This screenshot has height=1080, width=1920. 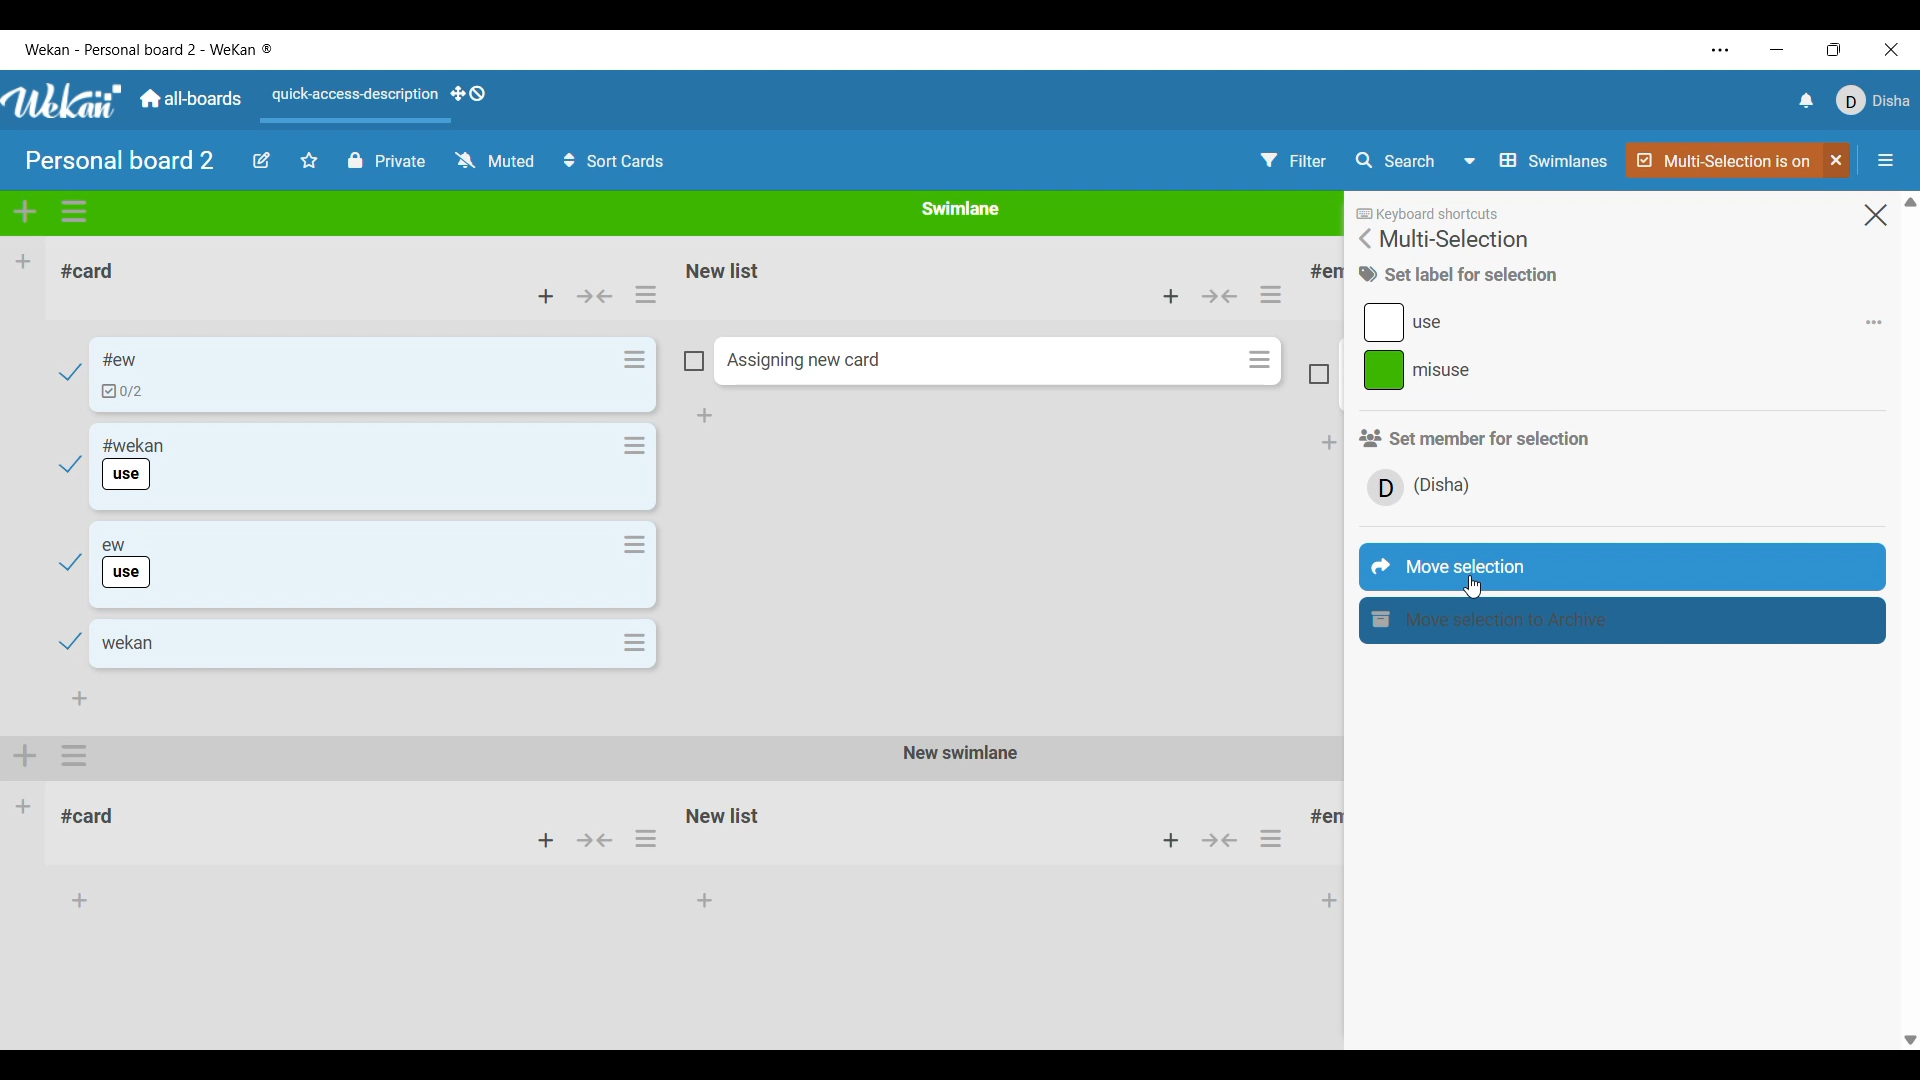 I want to click on Add/Remove respective label, so click(x=1875, y=322).